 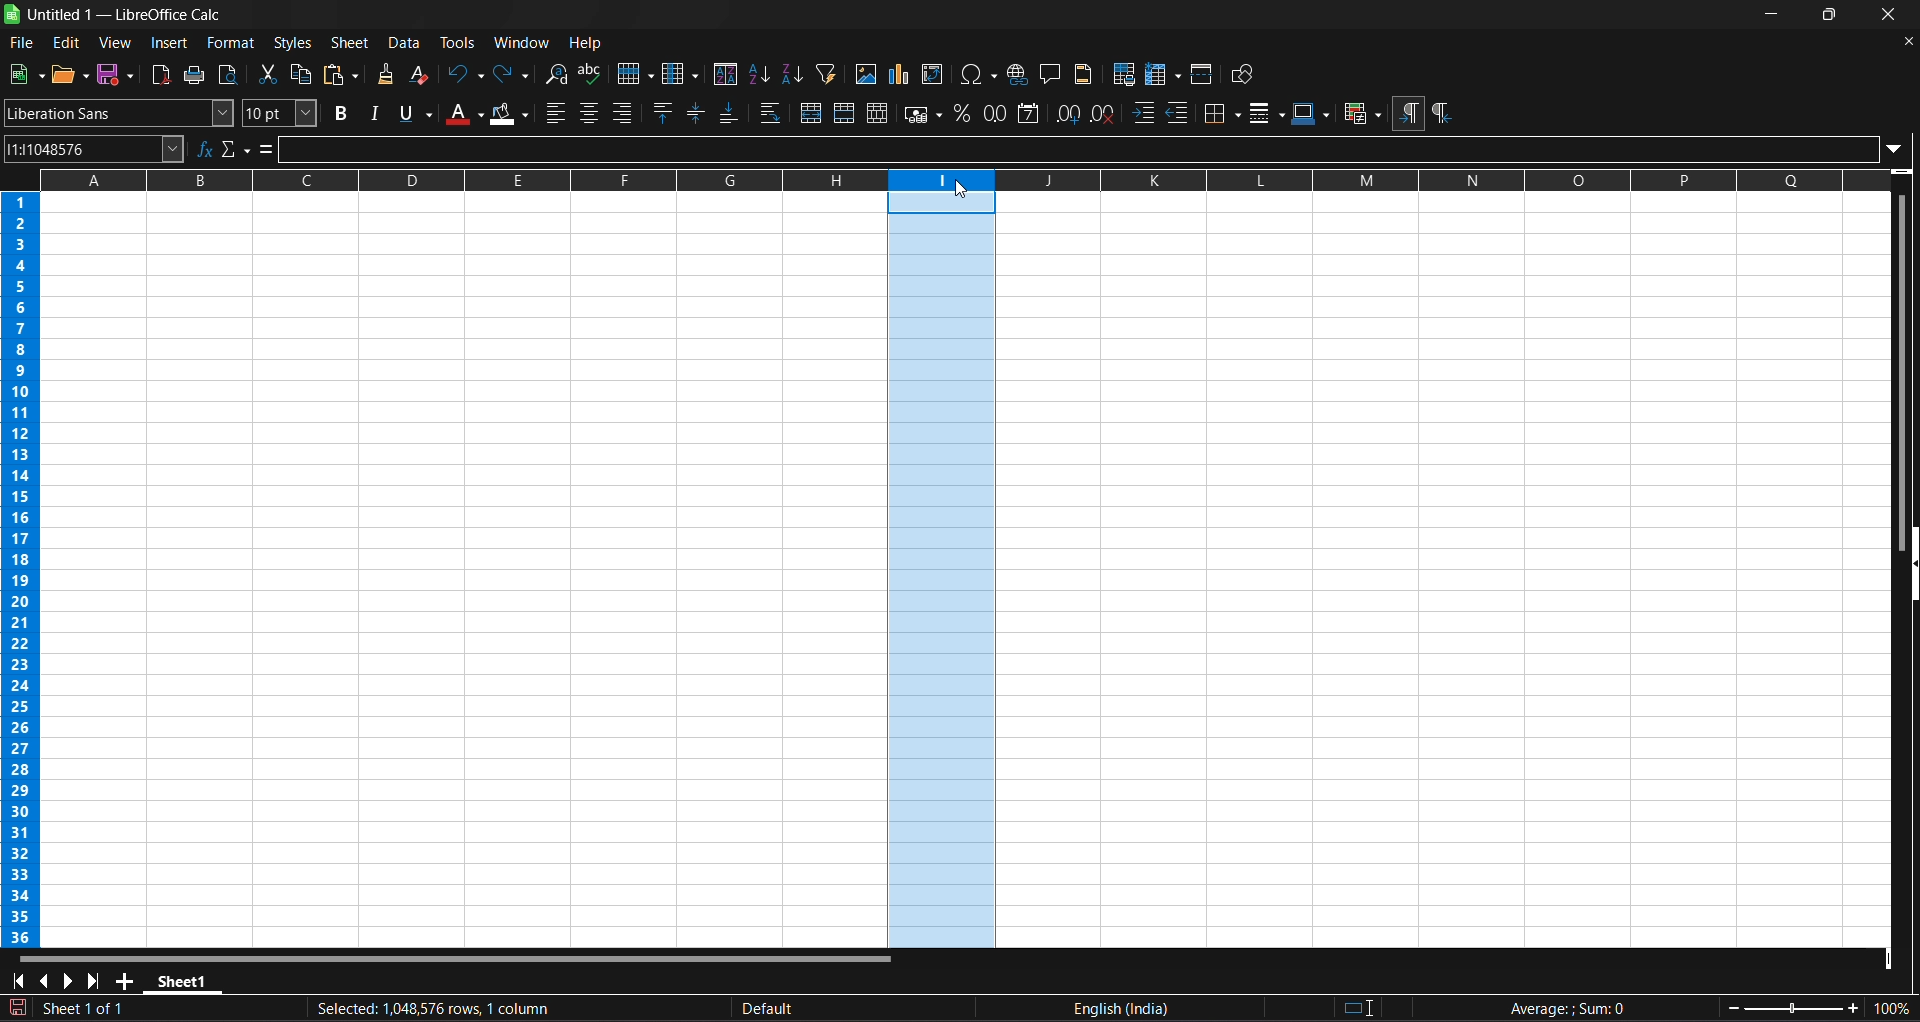 What do you see at coordinates (1908, 561) in the screenshot?
I see `hide` at bounding box center [1908, 561].